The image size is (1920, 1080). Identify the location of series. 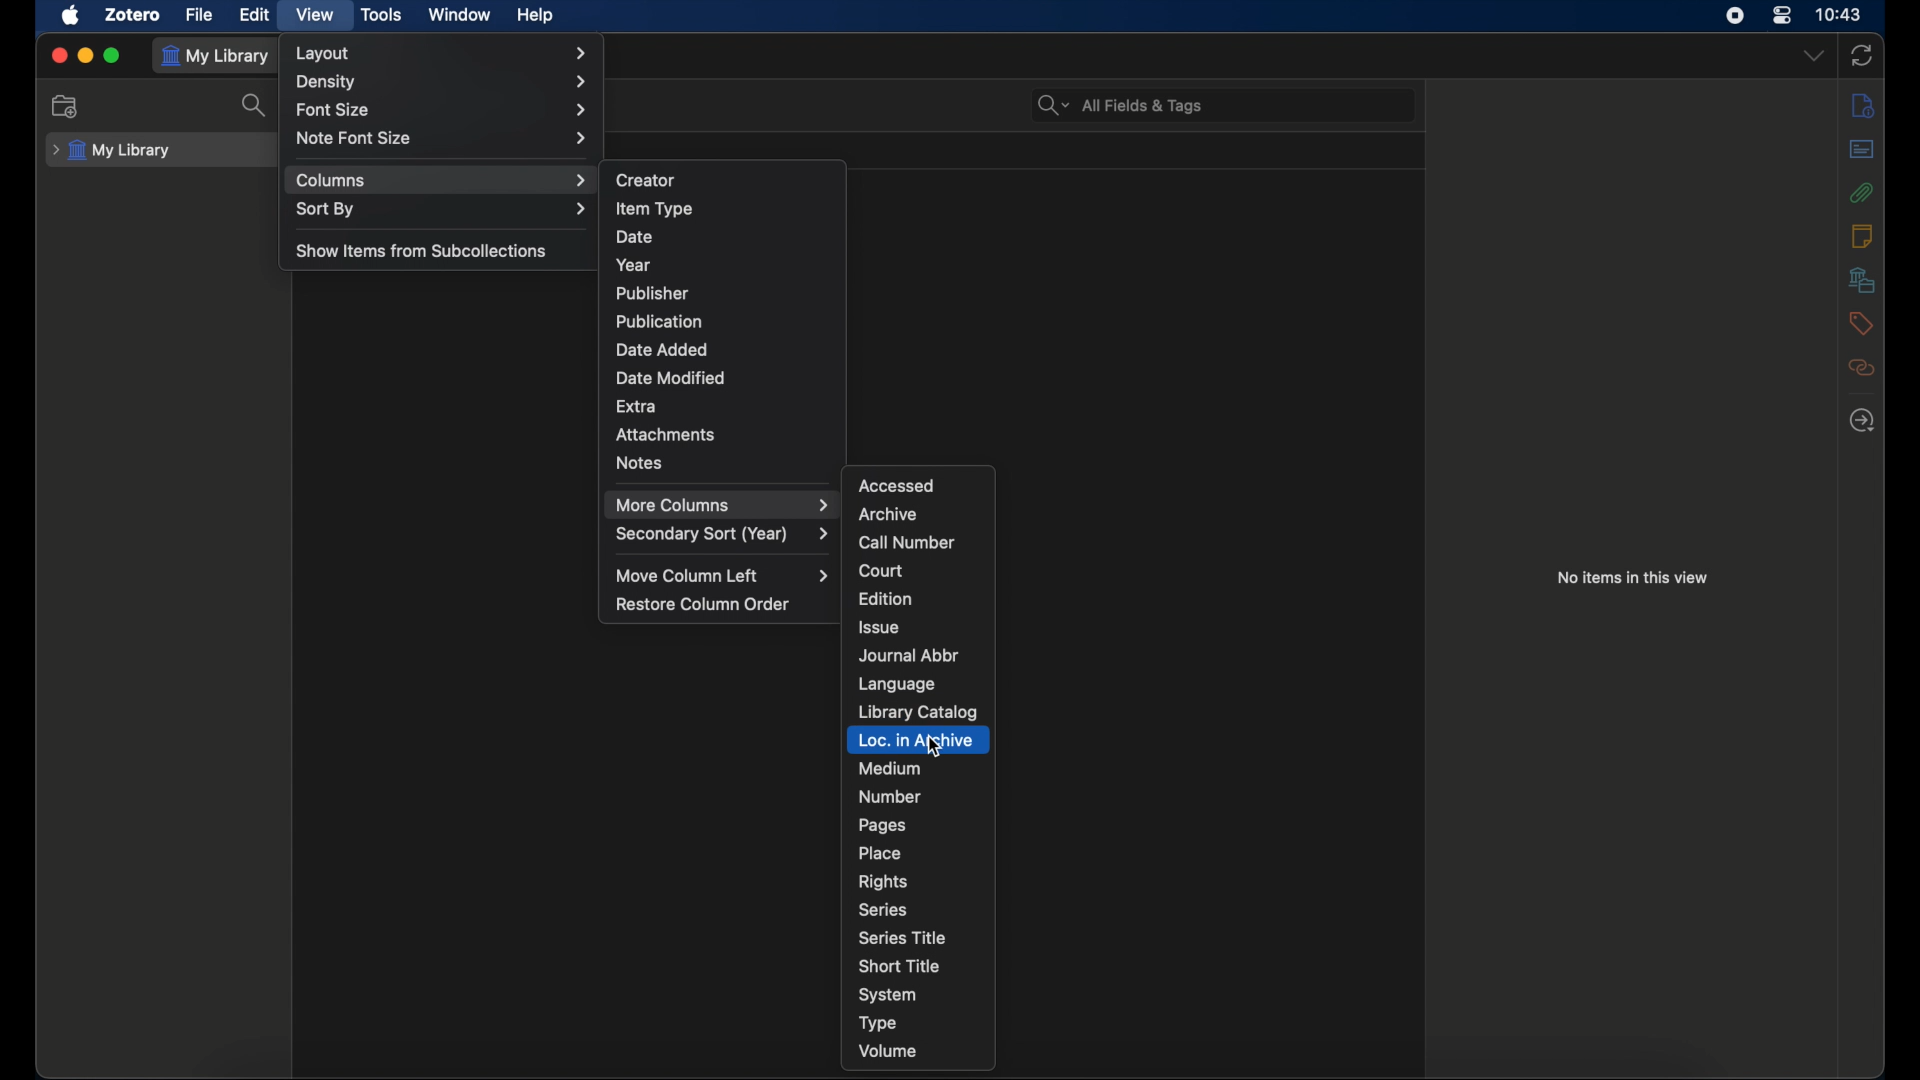
(884, 910).